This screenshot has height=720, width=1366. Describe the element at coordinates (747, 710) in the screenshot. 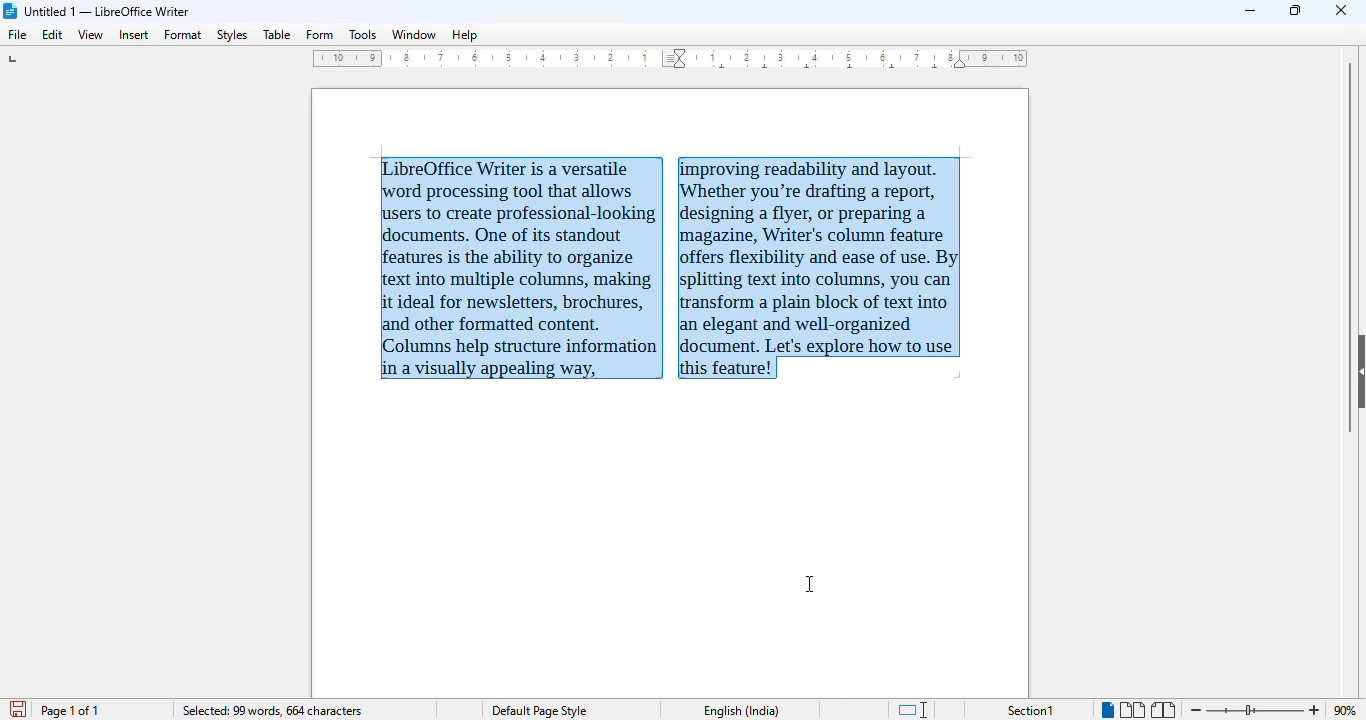

I see `English (India)` at that location.